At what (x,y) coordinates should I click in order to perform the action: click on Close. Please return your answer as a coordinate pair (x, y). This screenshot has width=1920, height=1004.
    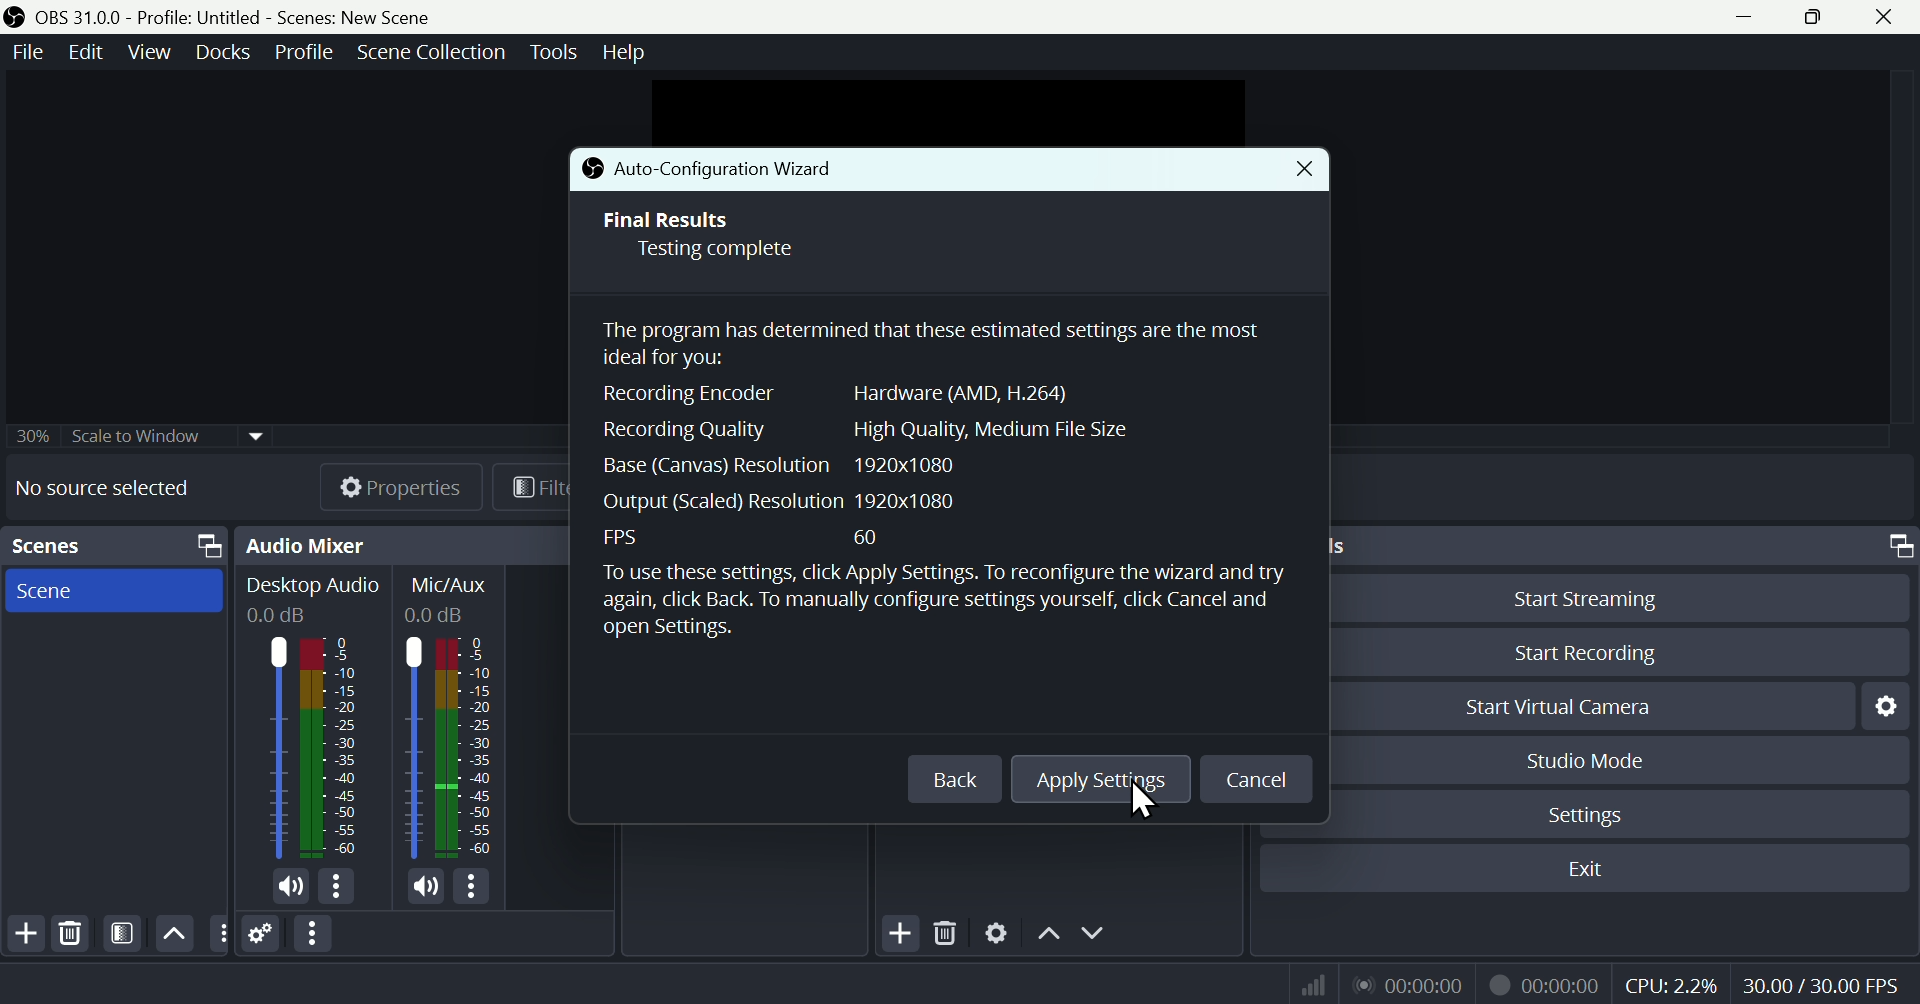
    Looking at the image, I should click on (1302, 170).